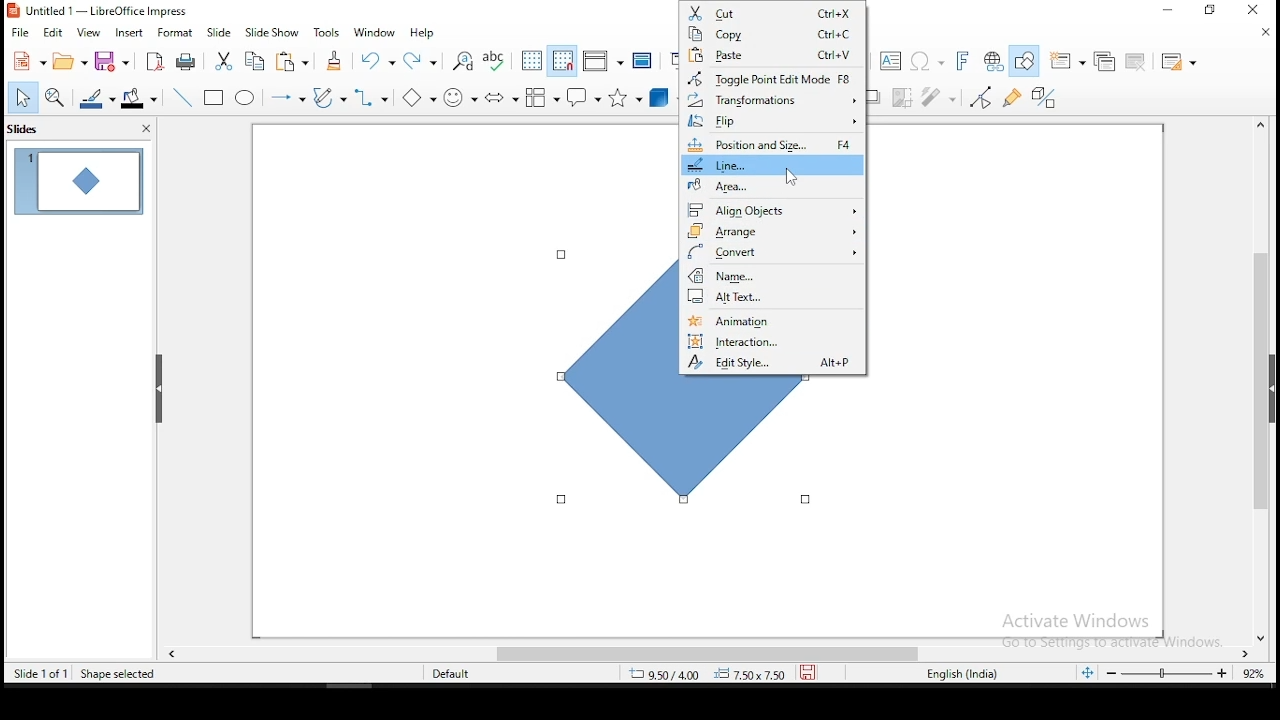  What do you see at coordinates (189, 60) in the screenshot?
I see `print` at bounding box center [189, 60].